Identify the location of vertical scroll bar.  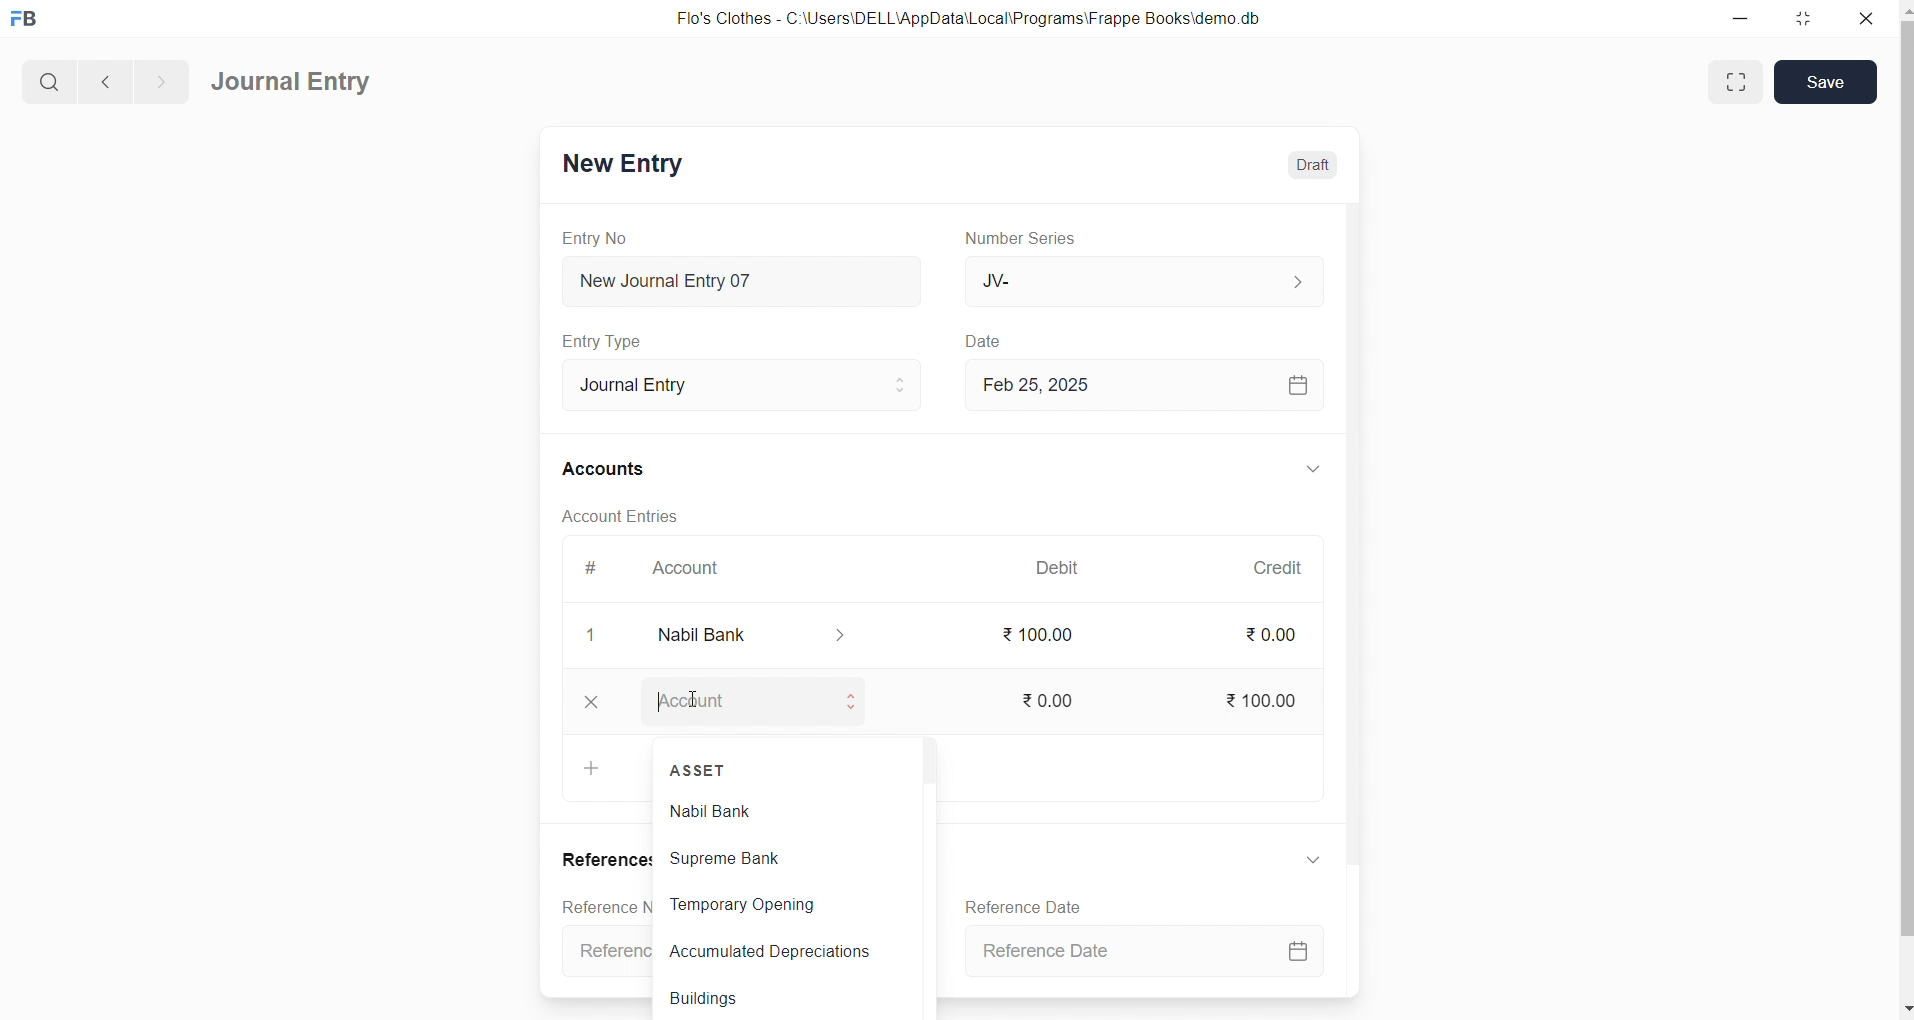
(1902, 508).